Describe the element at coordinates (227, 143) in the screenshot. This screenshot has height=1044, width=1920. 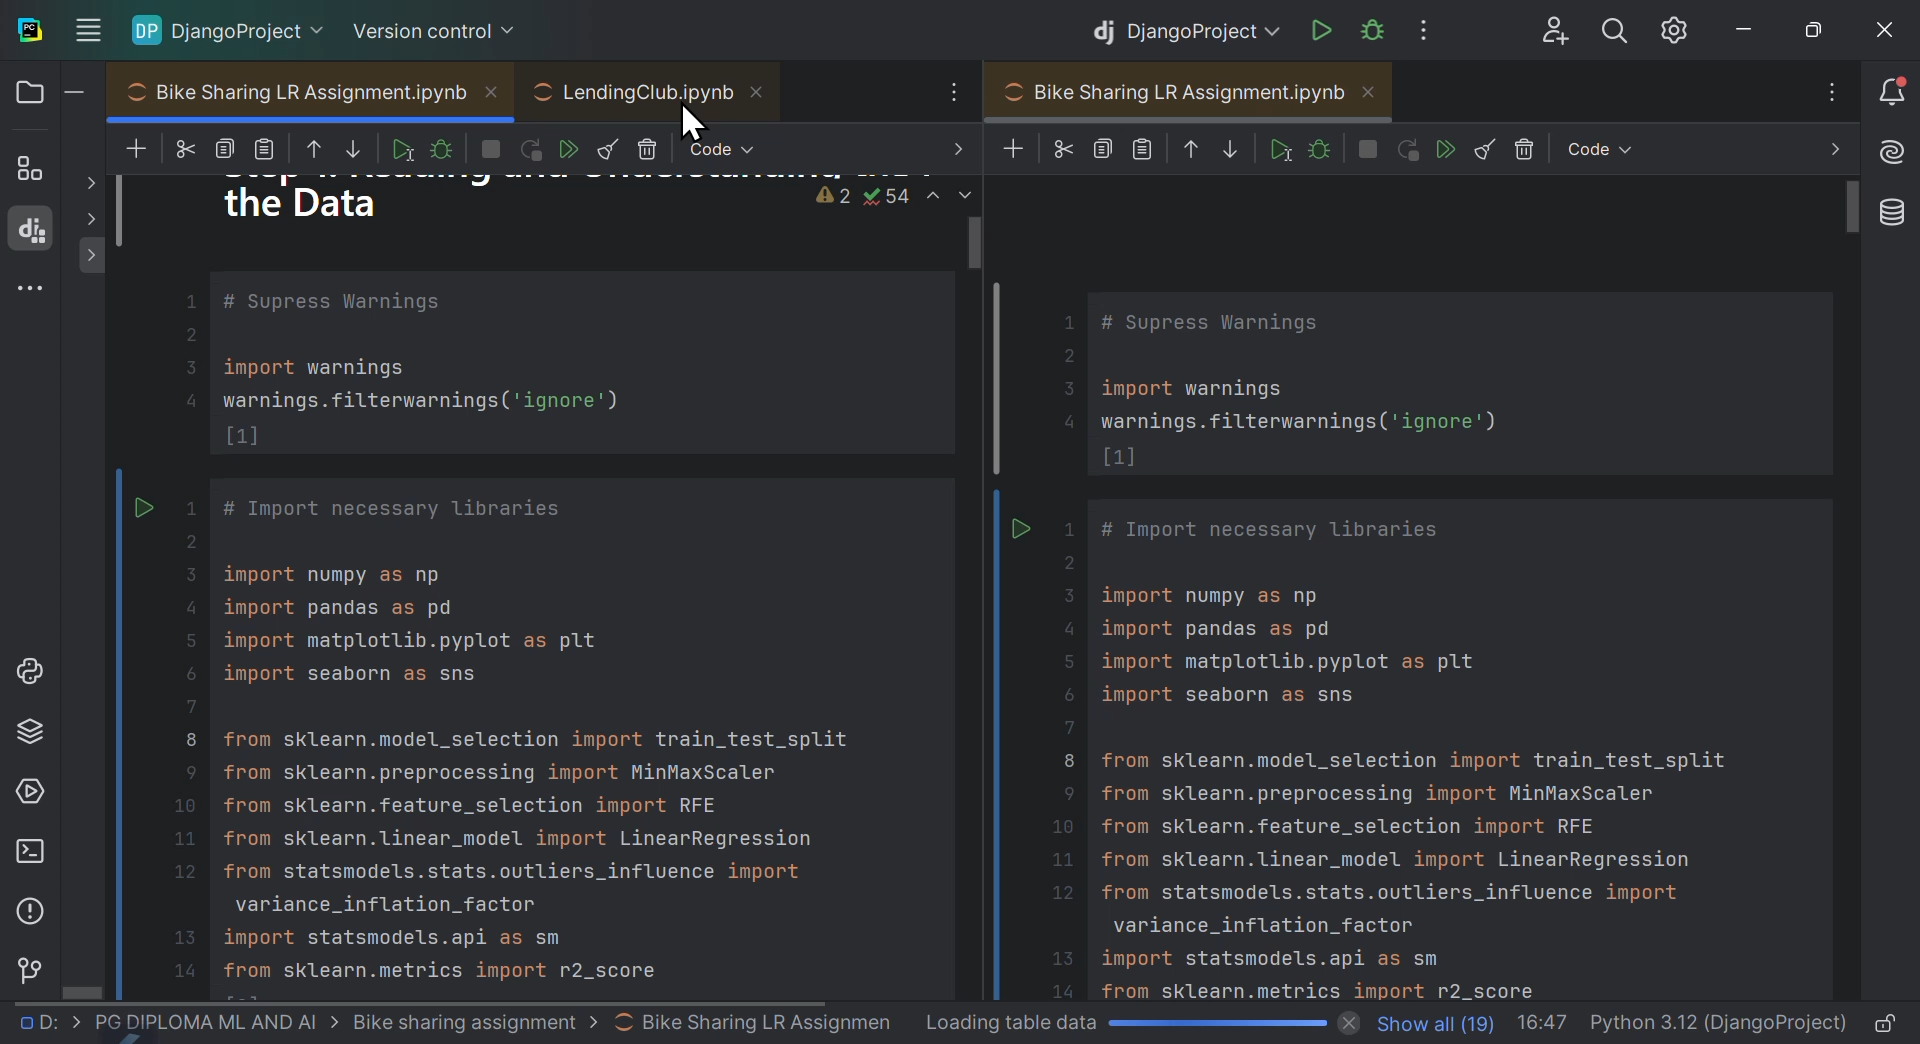
I see `copy` at that location.